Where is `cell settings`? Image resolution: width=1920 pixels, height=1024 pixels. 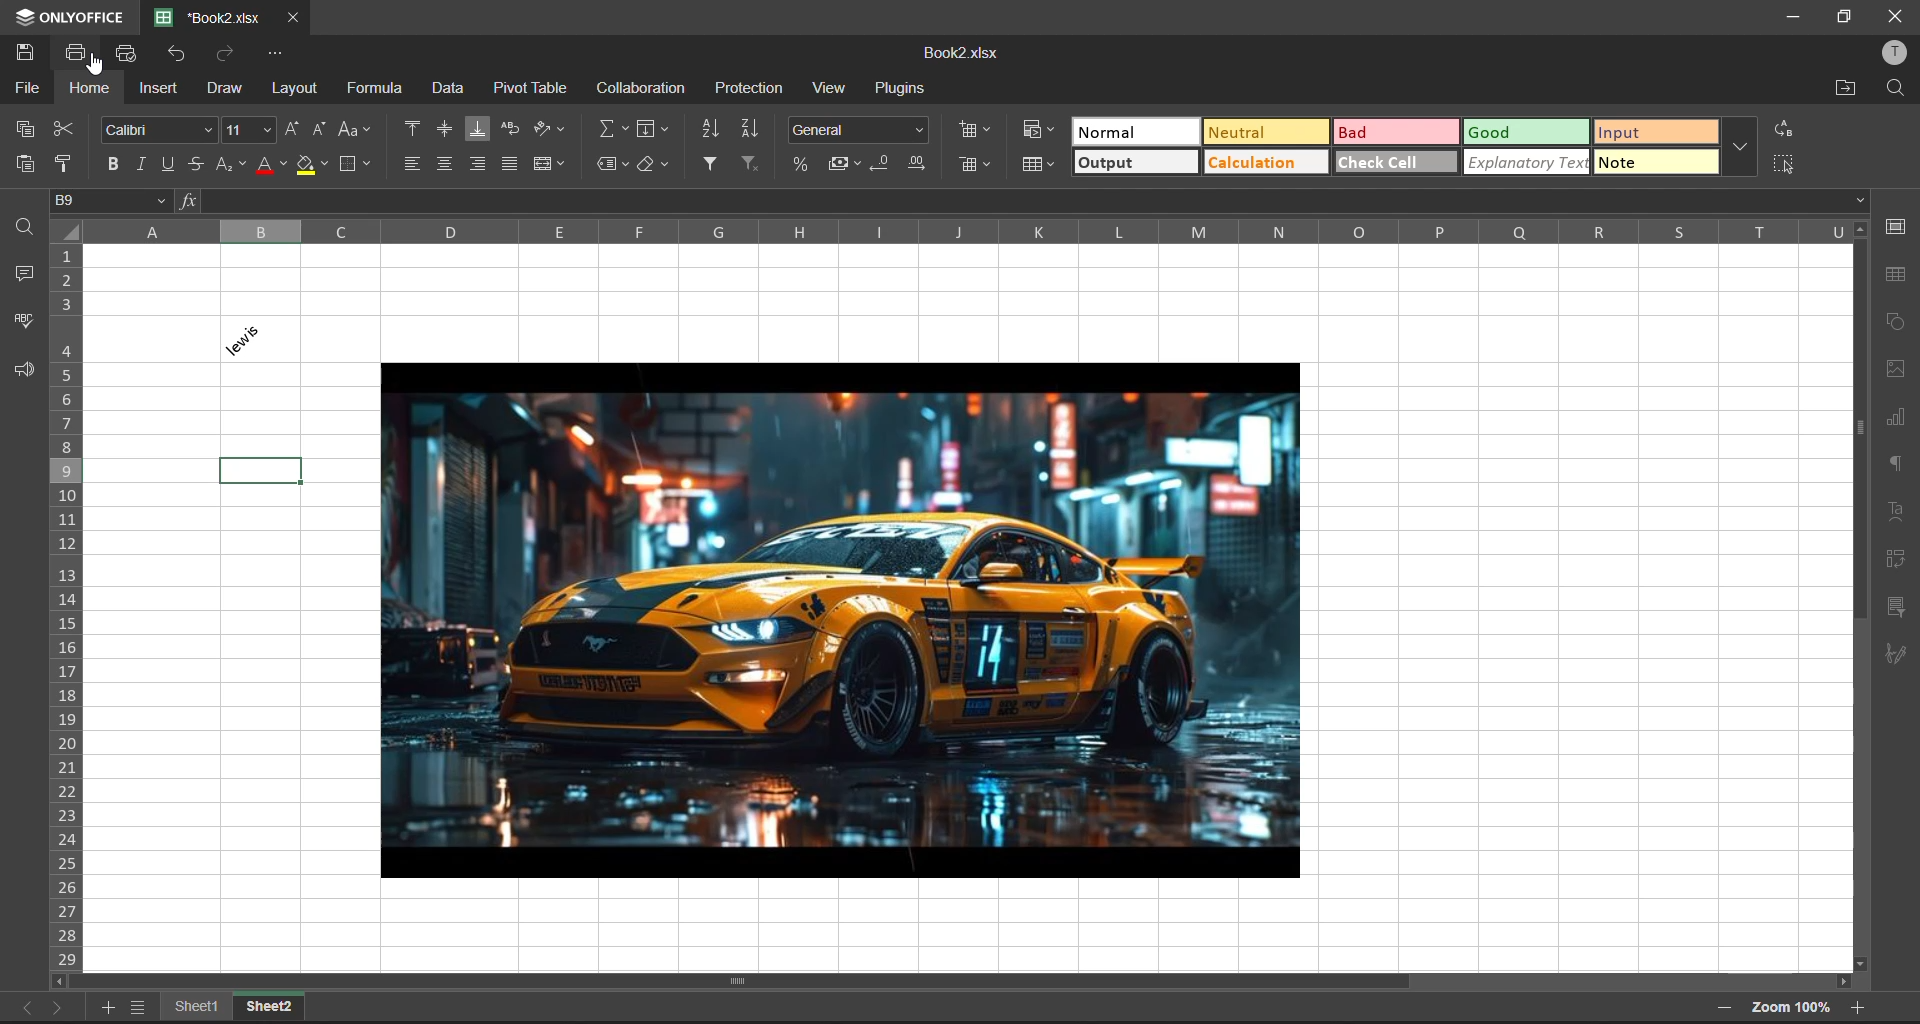
cell settings is located at coordinates (1896, 227).